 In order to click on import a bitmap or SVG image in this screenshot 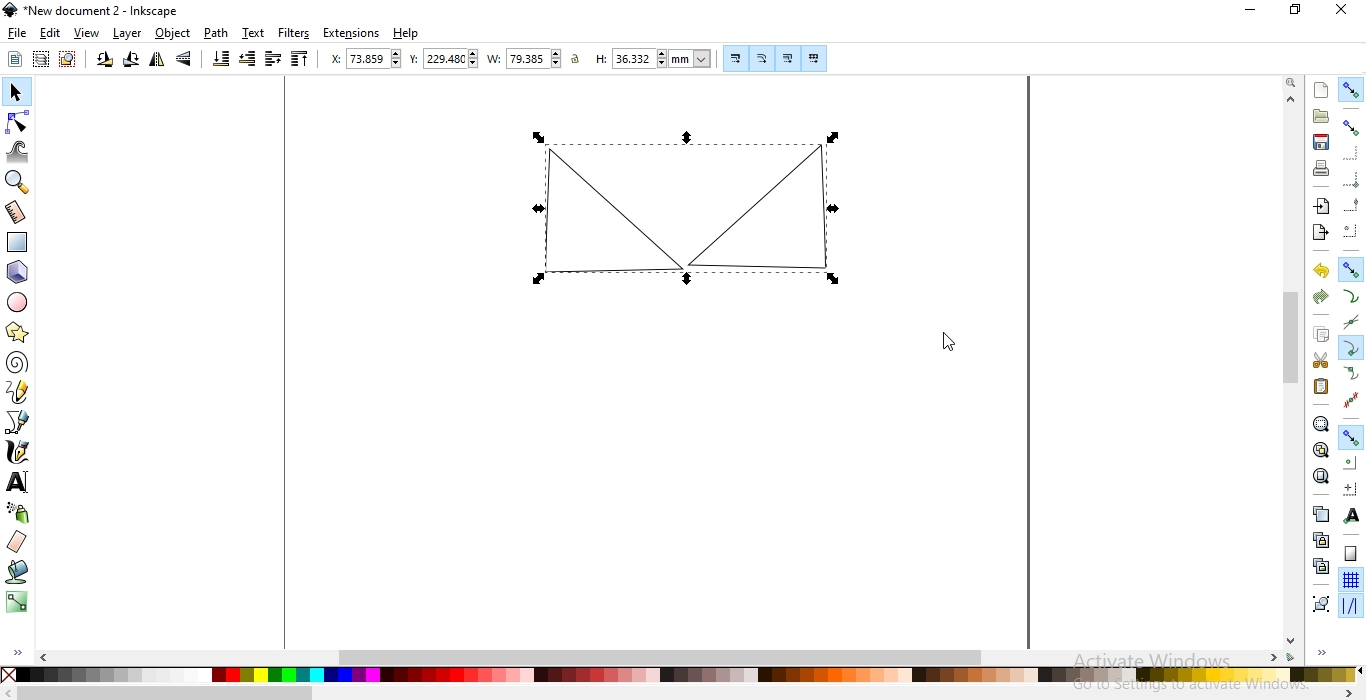, I will do `click(1324, 208)`.